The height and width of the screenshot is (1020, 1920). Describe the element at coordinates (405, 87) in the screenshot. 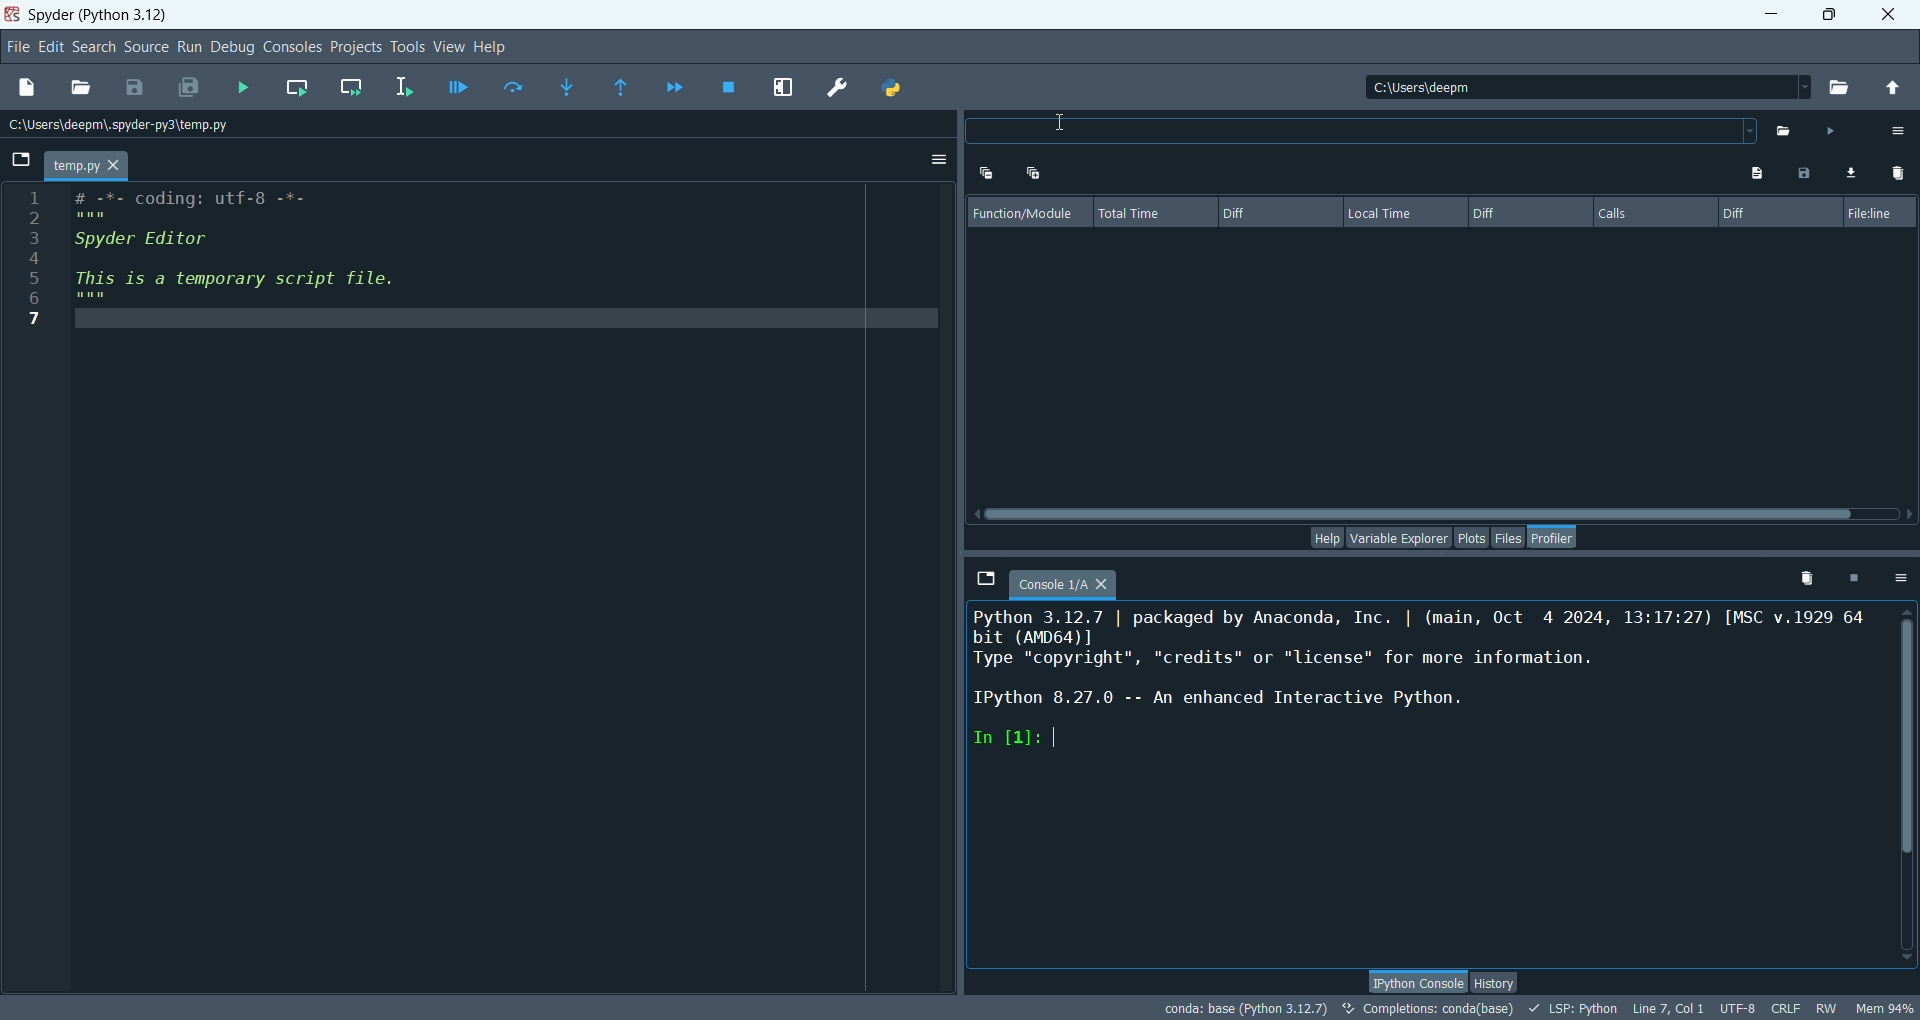

I see `run selection` at that location.